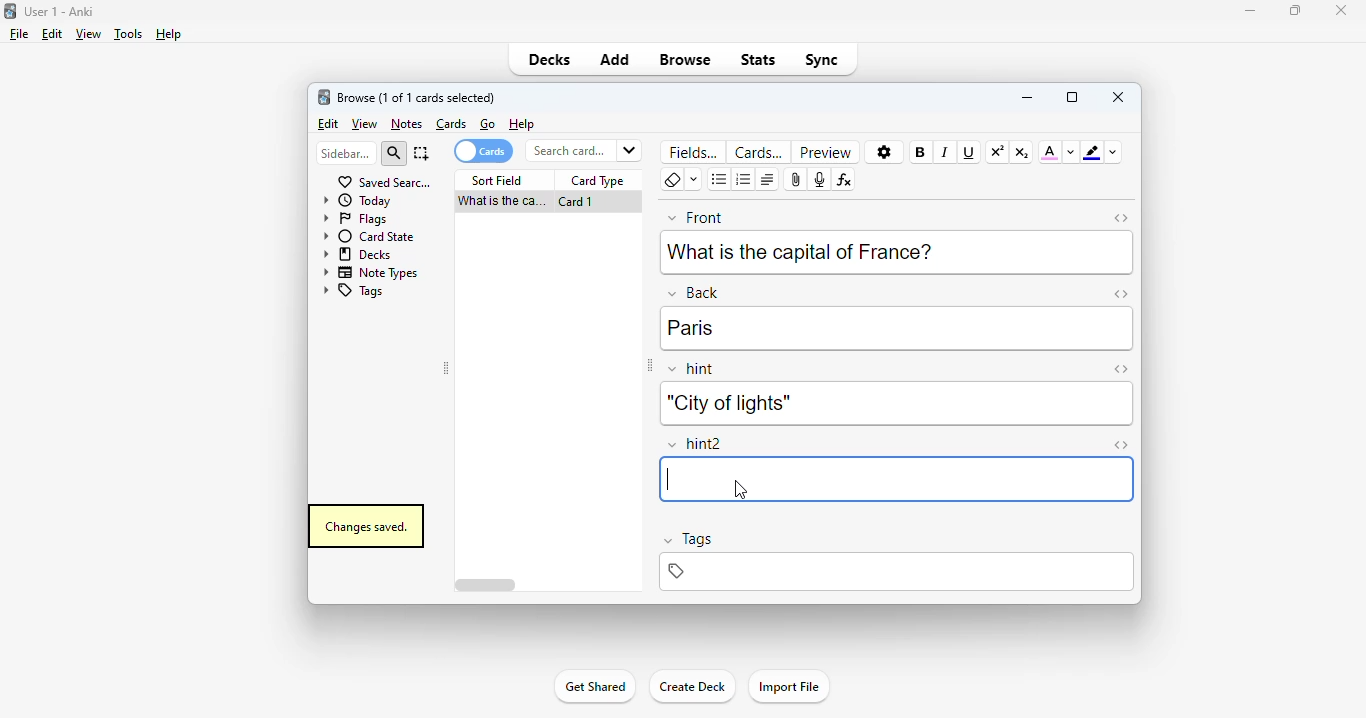 Image resolution: width=1366 pixels, height=718 pixels. I want to click on remove formatting, so click(672, 180).